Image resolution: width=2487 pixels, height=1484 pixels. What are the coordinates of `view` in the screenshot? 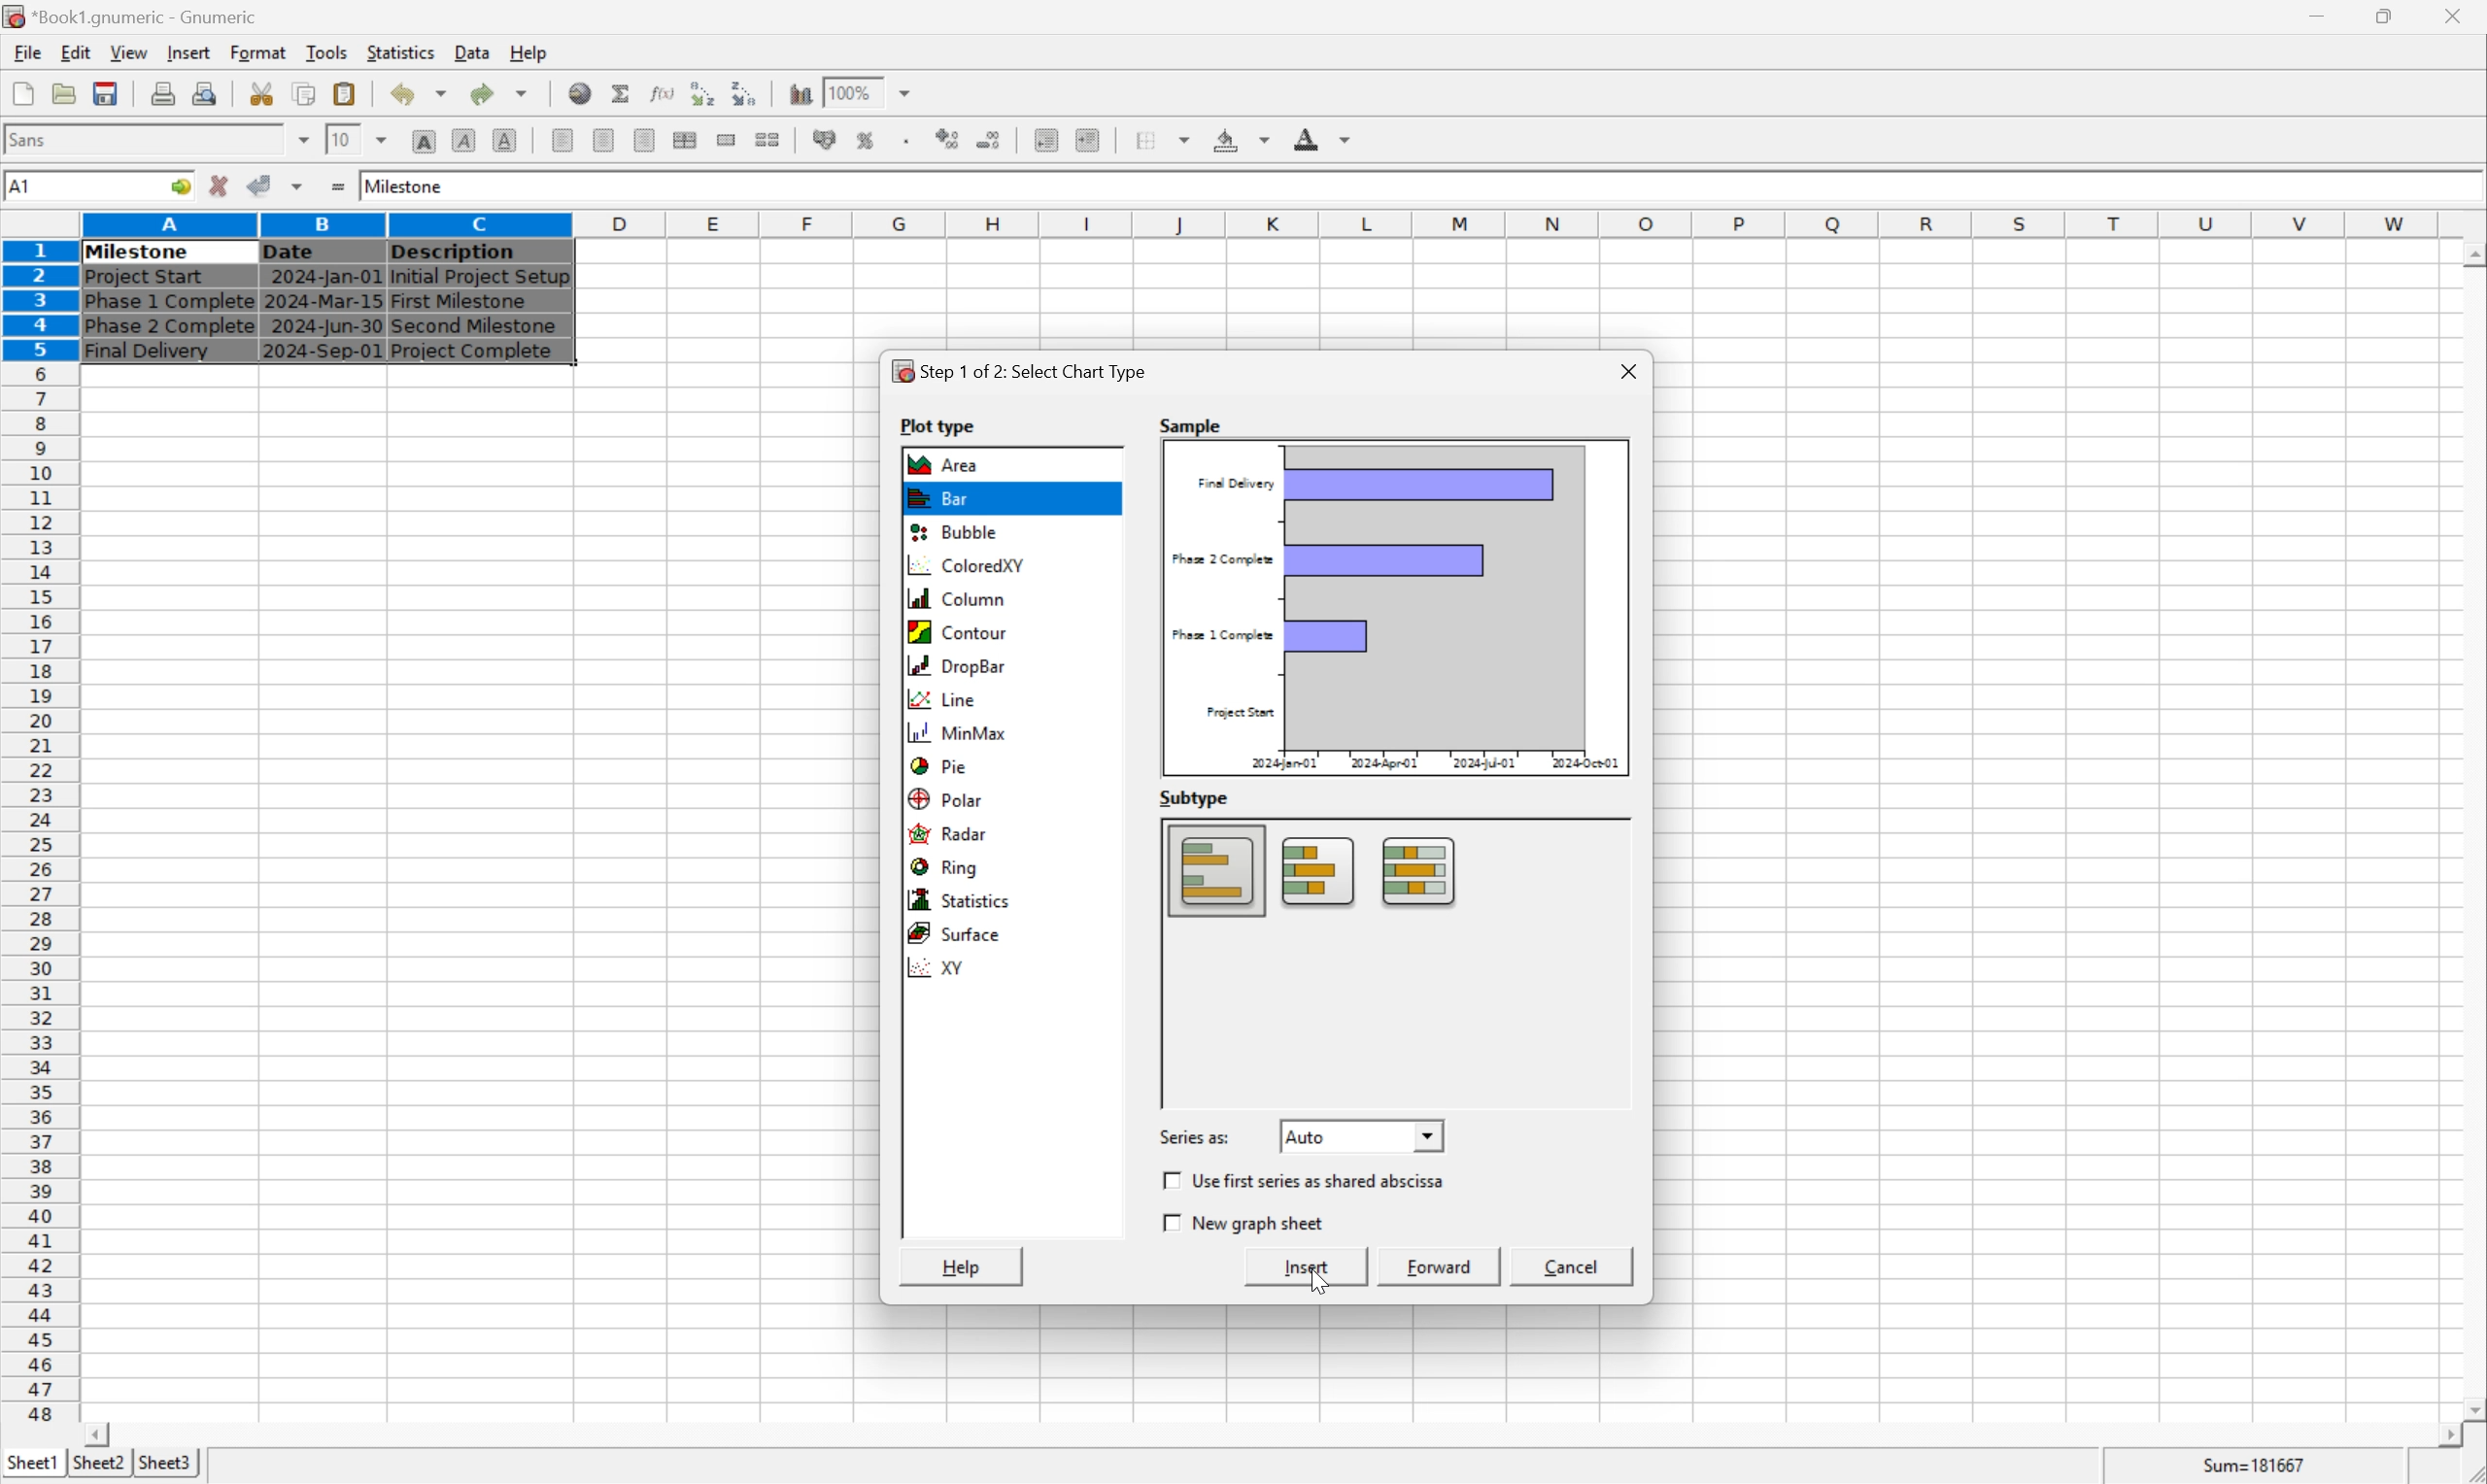 It's located at (127, 53).